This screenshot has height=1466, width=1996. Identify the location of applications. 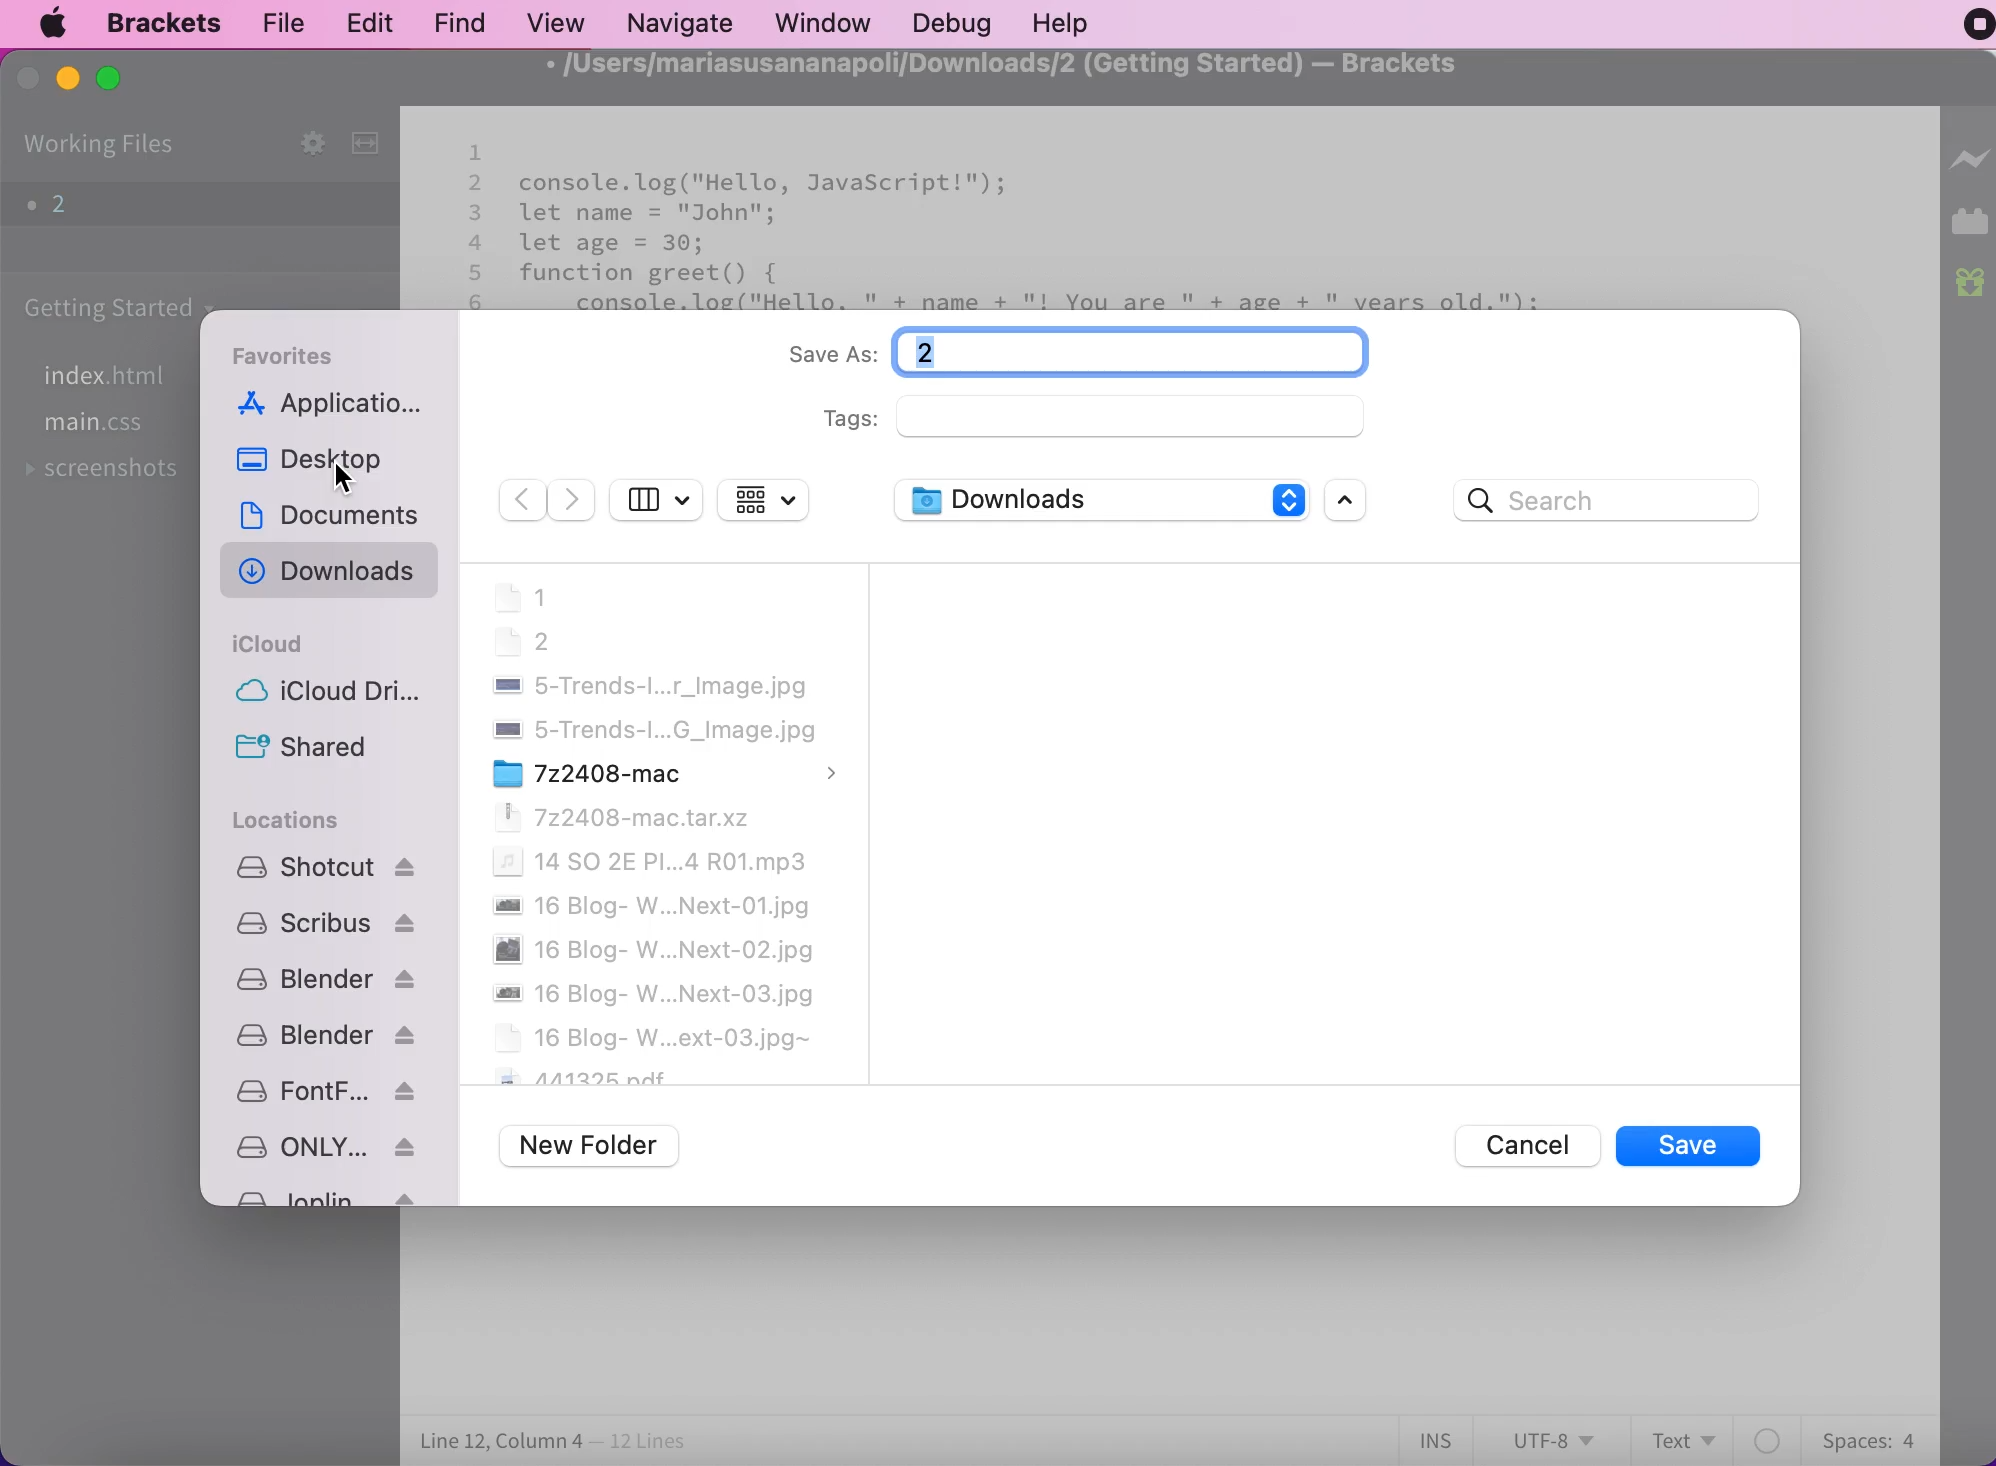
(333, 407).